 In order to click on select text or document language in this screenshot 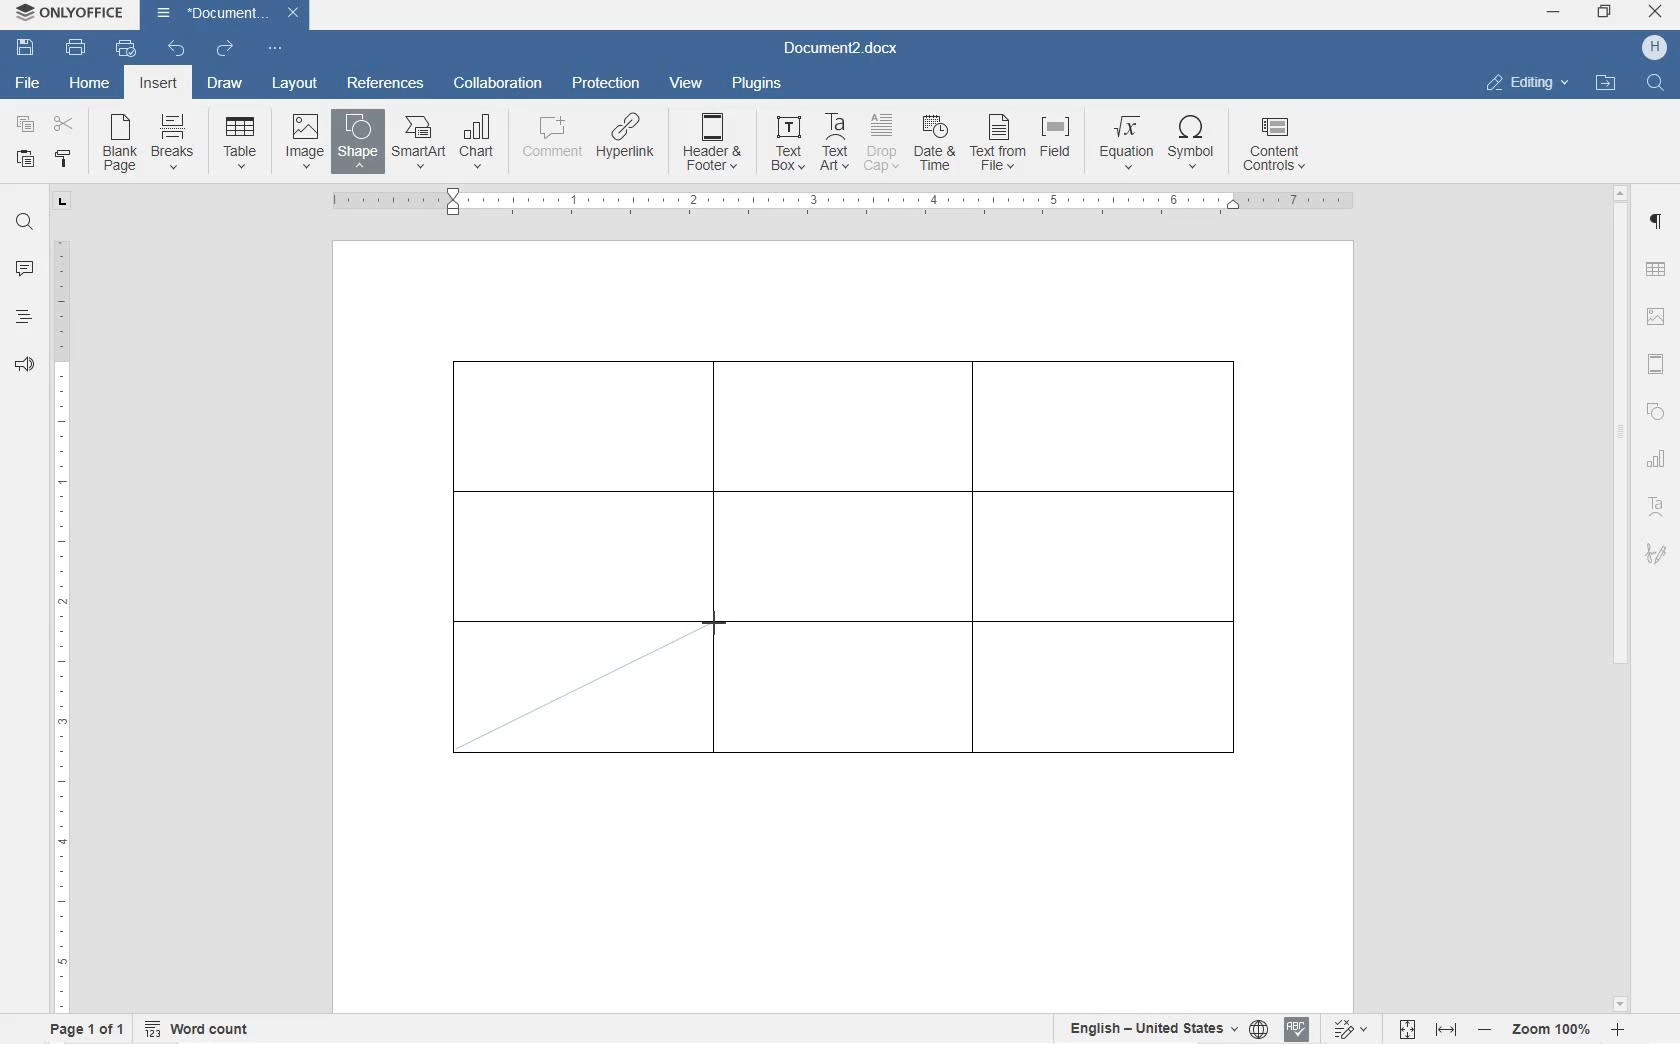, I will do `click(1165, 1031)`.